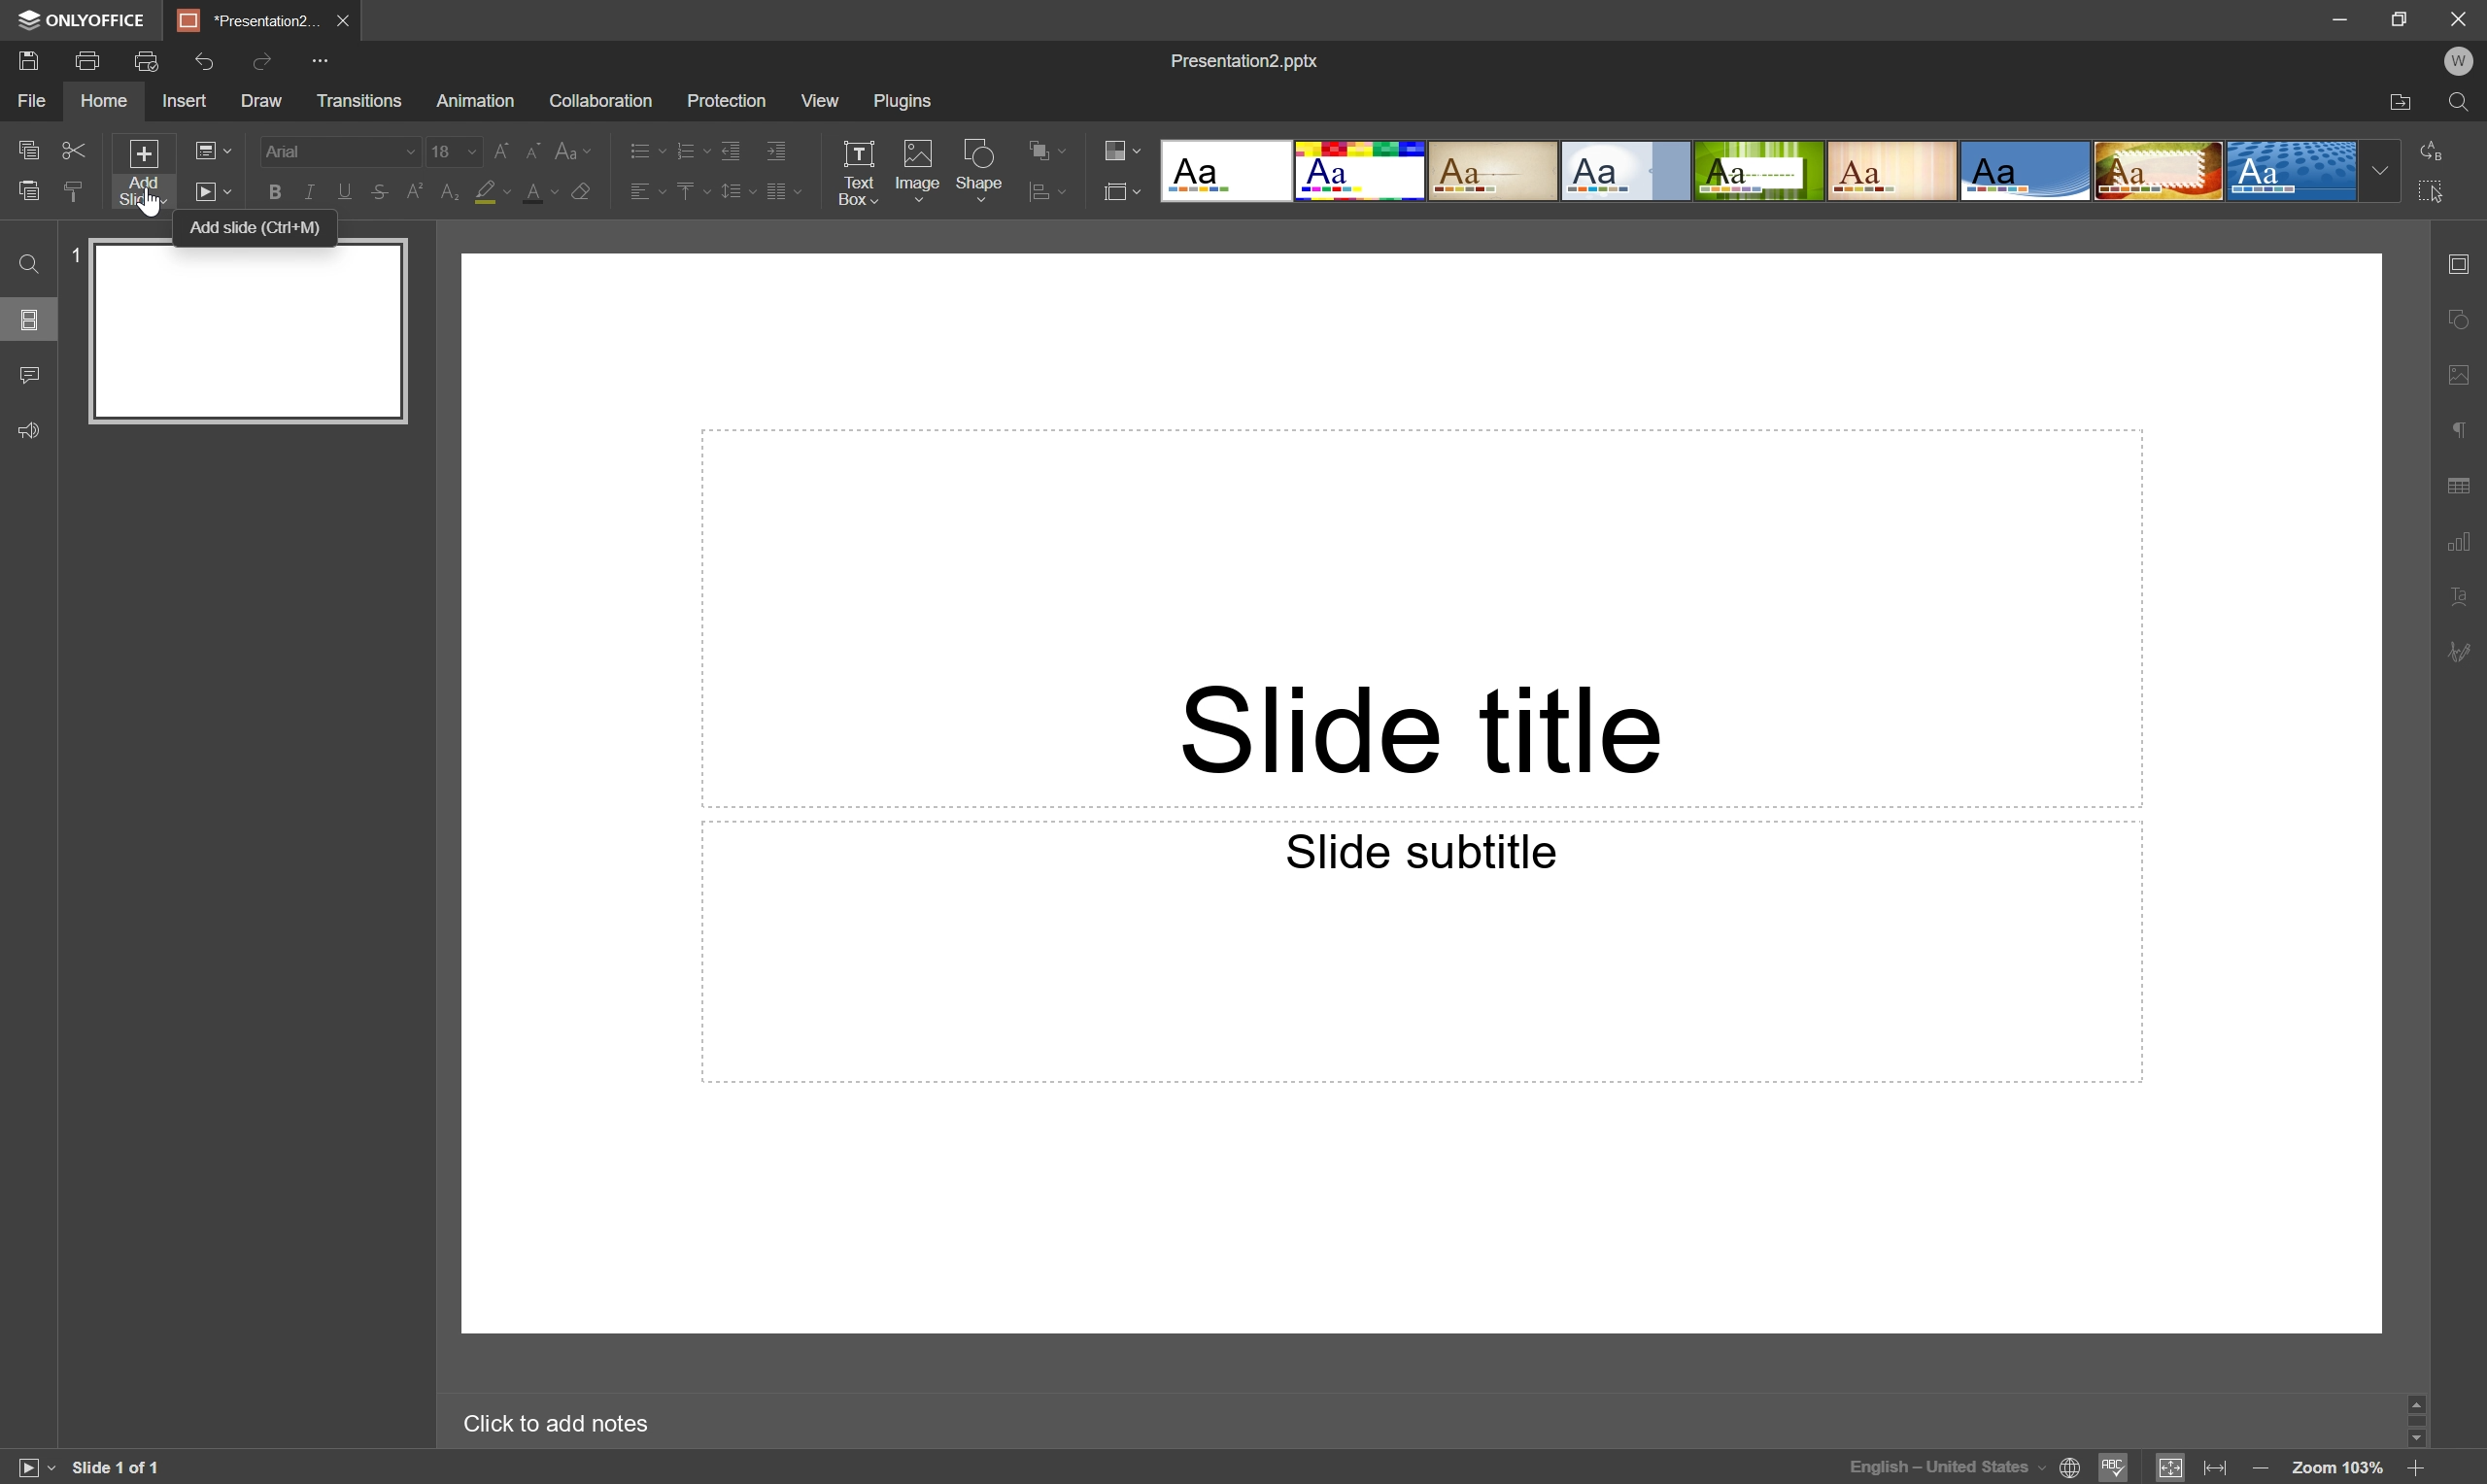 The height and width of the screenshot is (1484, 2487). I want to click on Slide settings, so click(2465, 259).